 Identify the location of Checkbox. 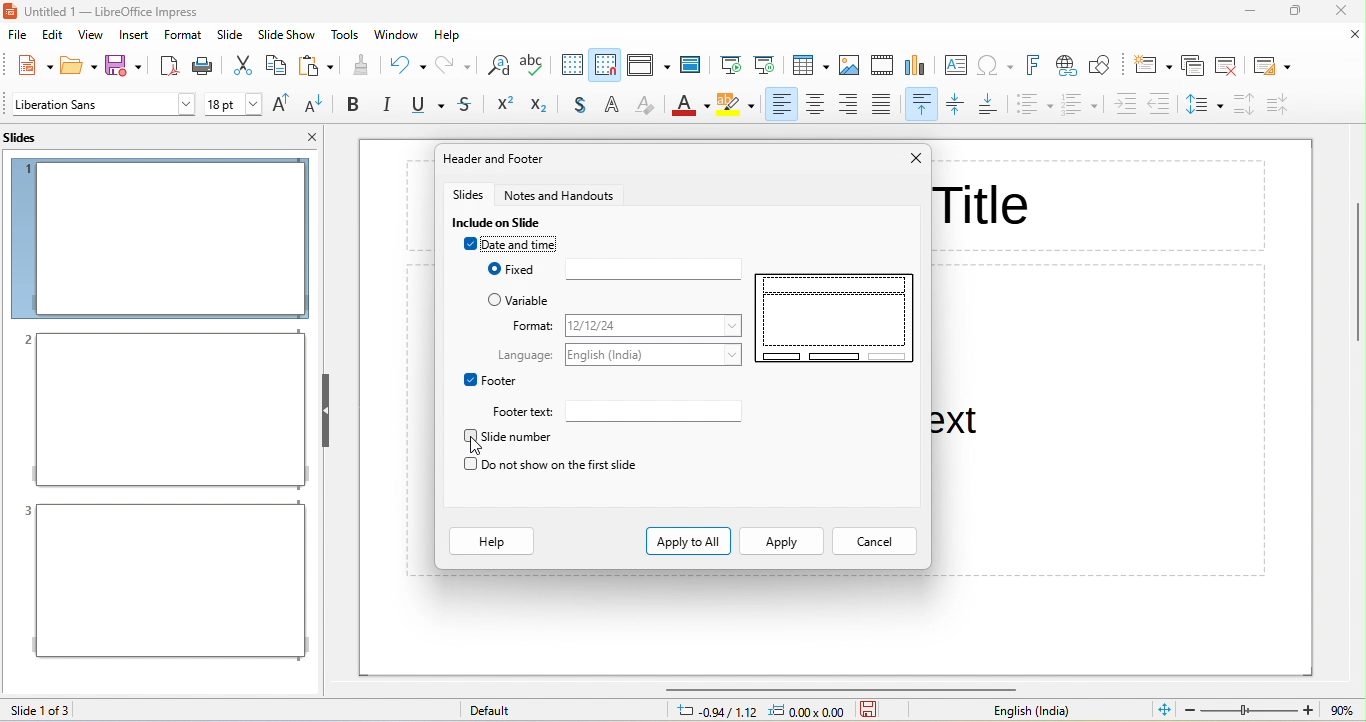
(469, 244).